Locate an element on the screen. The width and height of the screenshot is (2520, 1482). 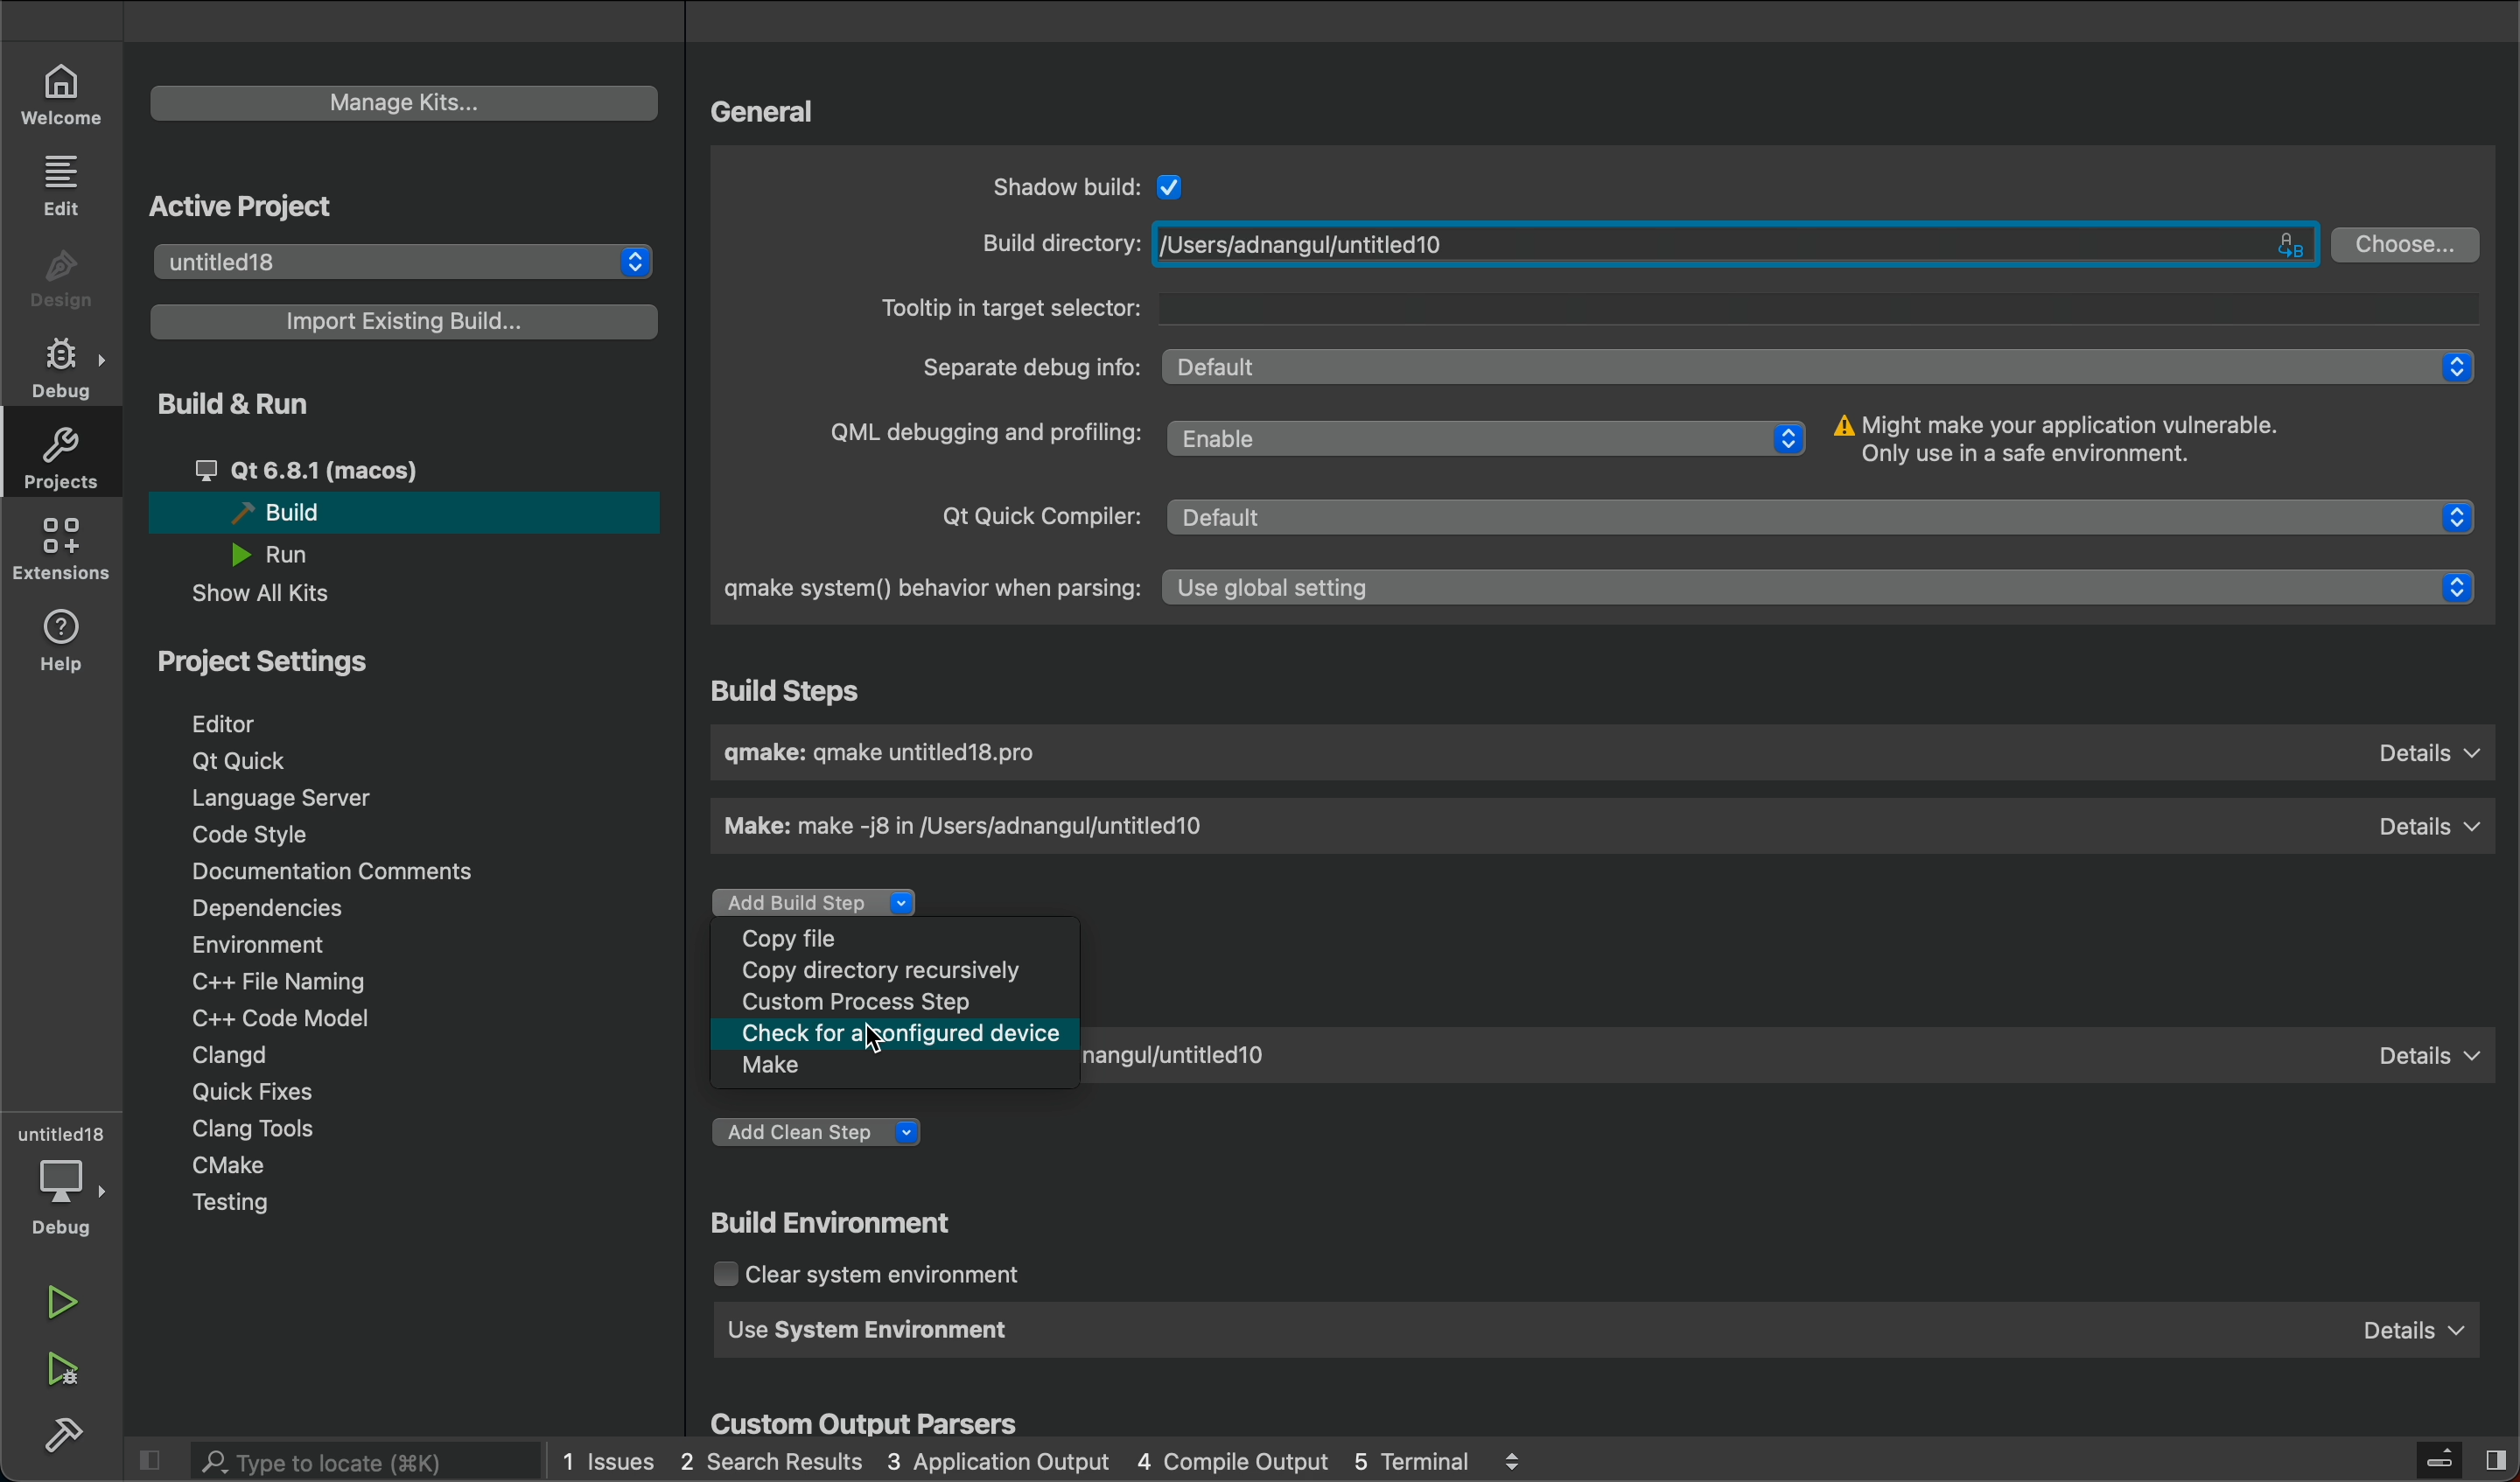
gmake system() behavior when parsing: is located at coordinates (928, 590).